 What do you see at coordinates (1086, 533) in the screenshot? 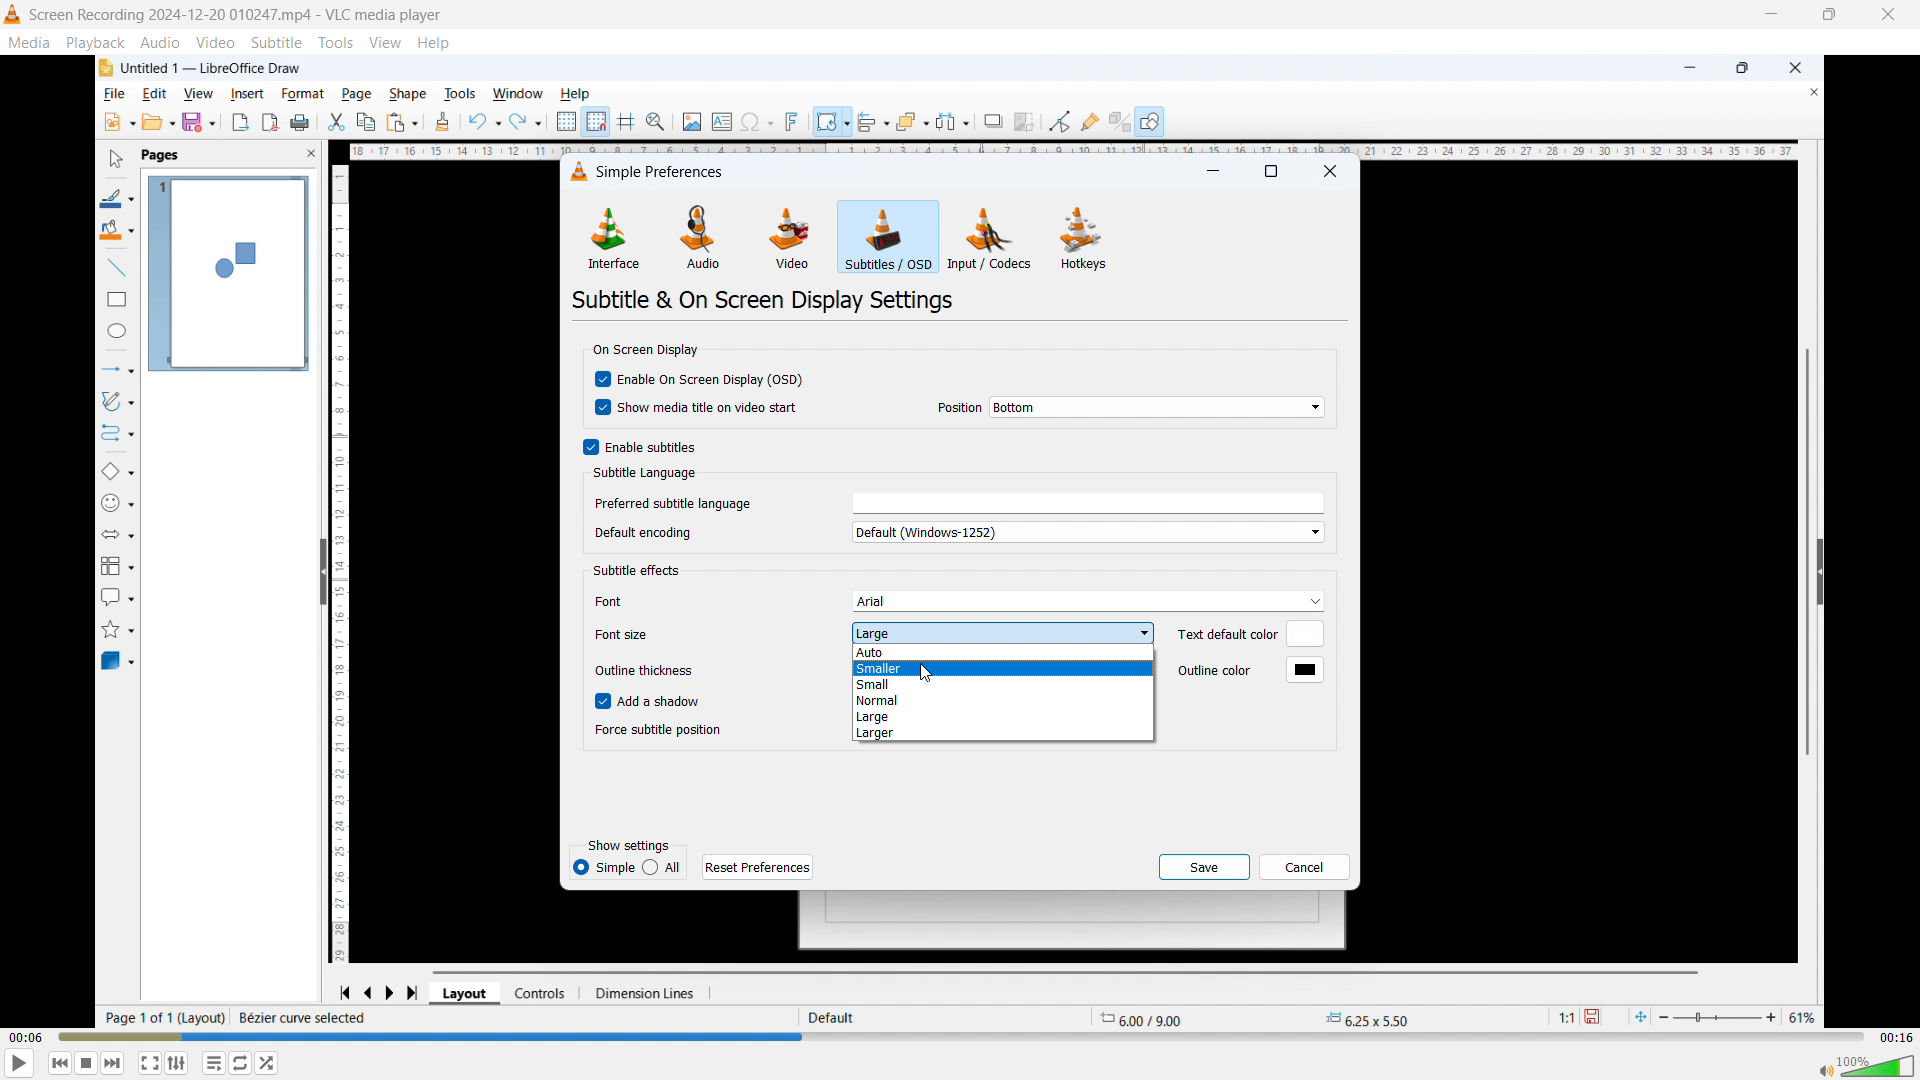
I see `Default encoding` at bounding box center [1086, 533].